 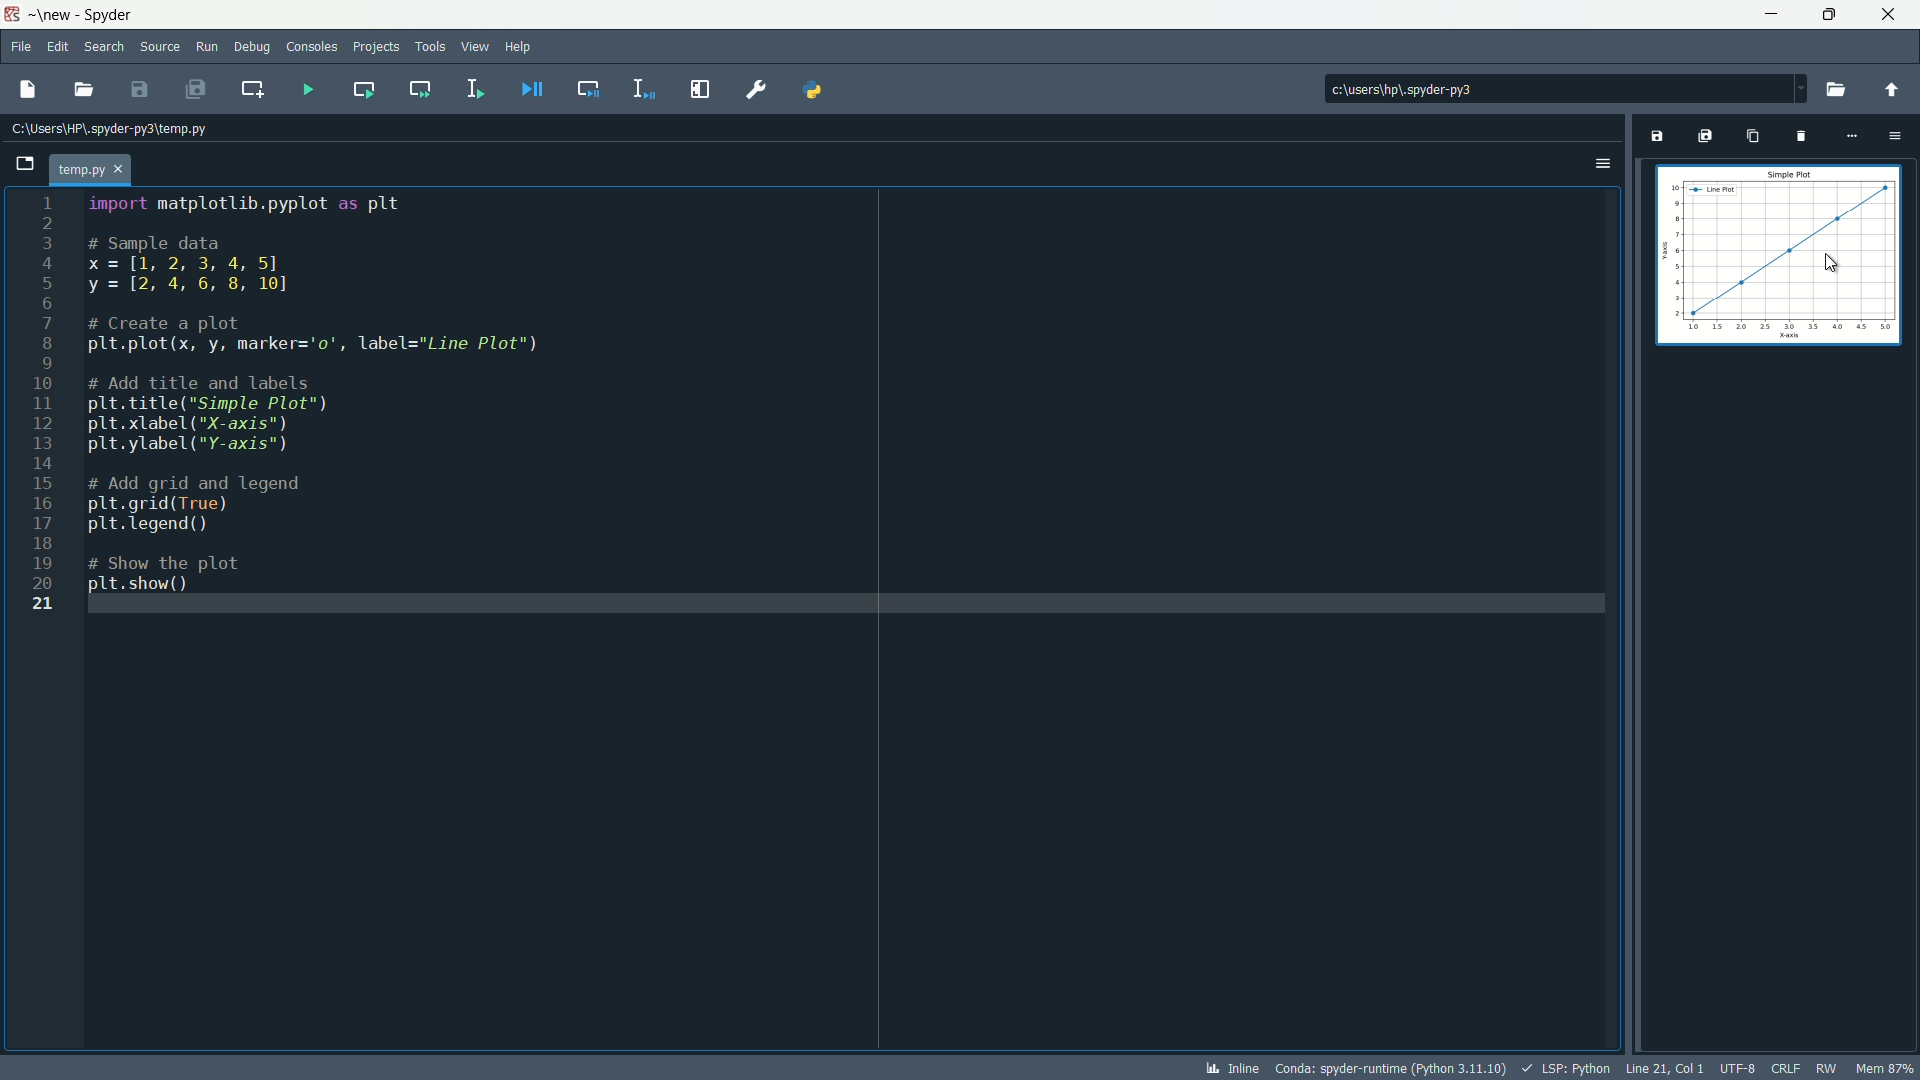 I want to click on run file, so click(x=304, y=89).